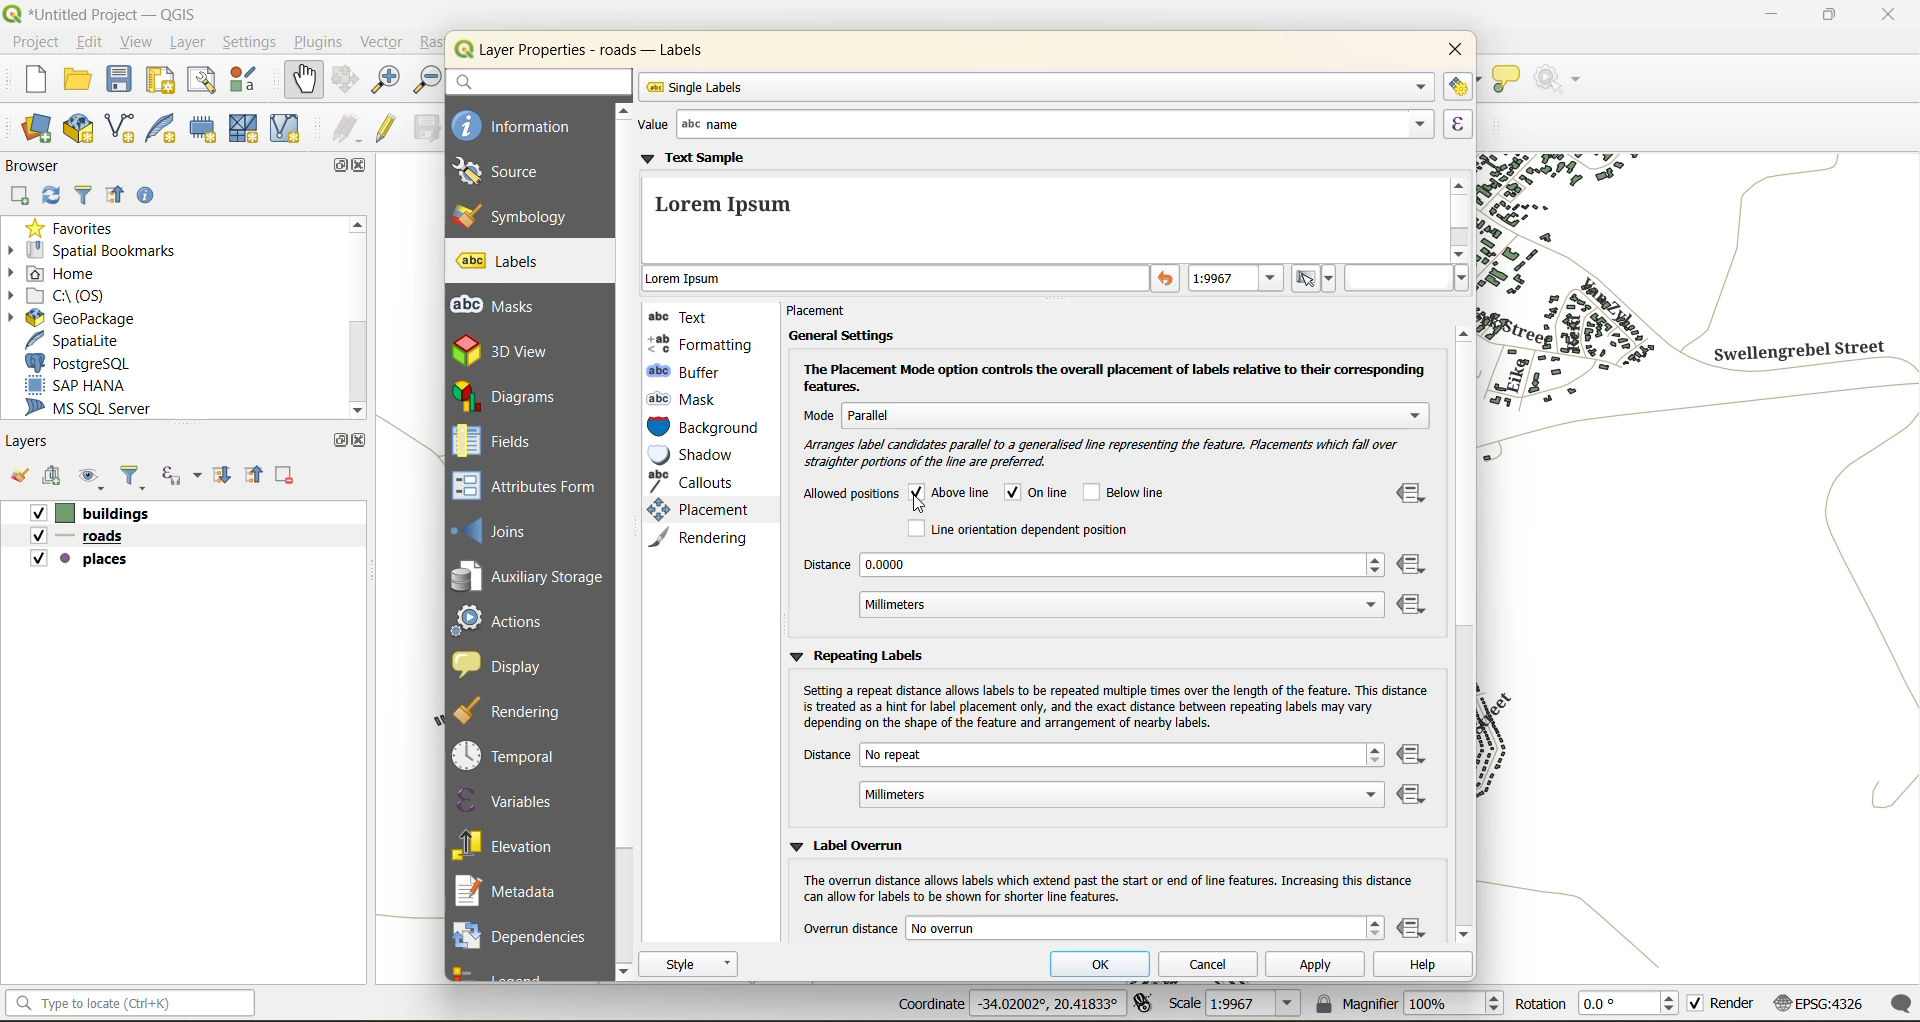  Describe the element at coordinates (120, 79) in the screenshot. I see `save` at that location.